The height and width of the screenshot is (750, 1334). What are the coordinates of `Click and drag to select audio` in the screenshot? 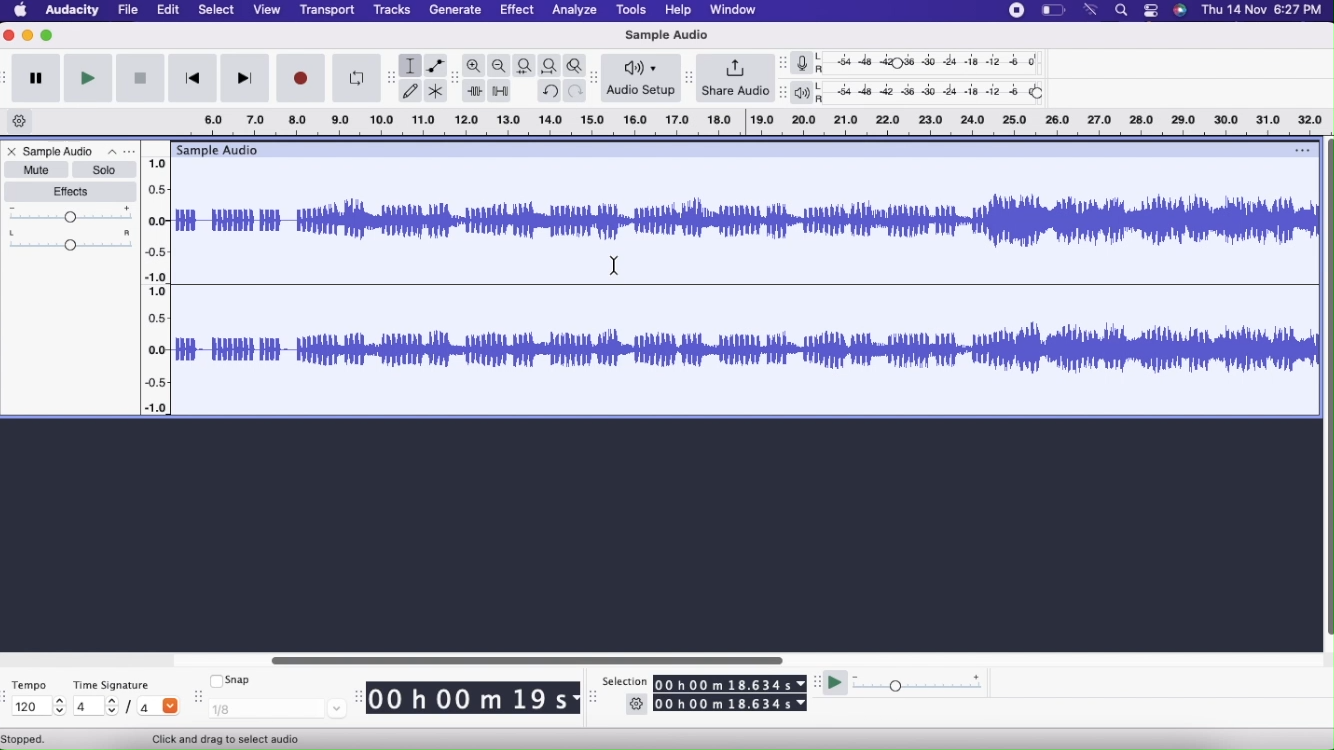 It's located at (239, 739).